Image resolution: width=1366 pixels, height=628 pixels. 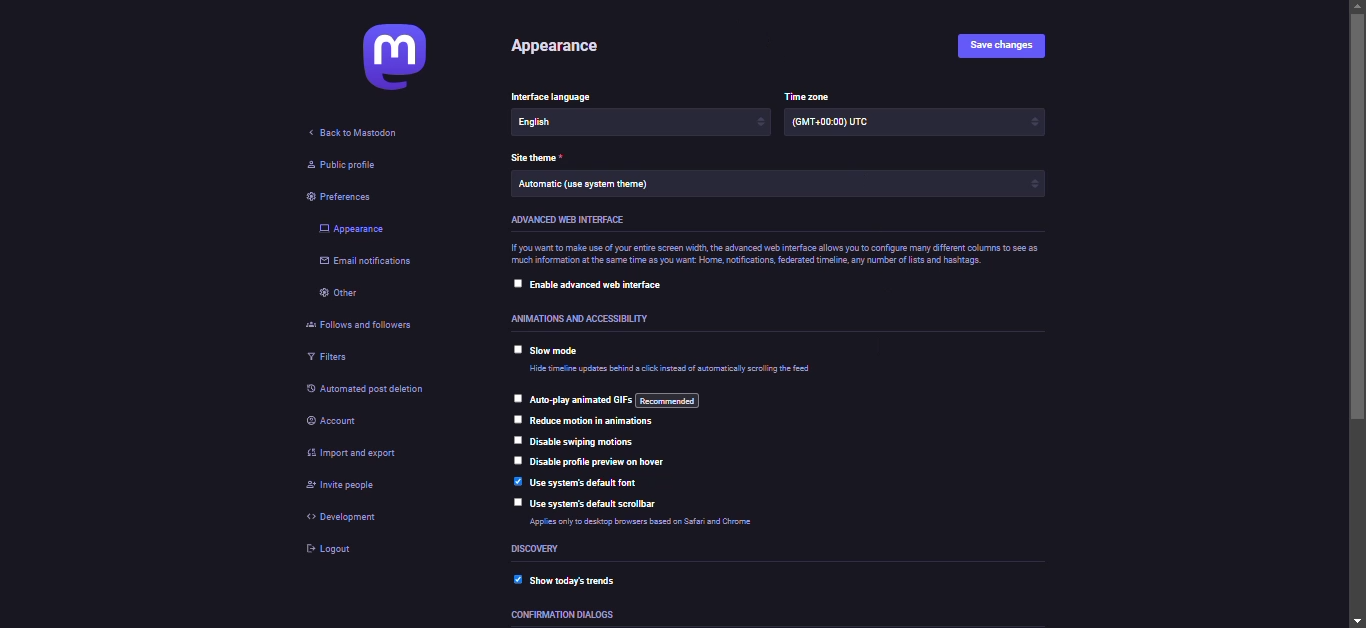 What do you see at coordinates (343, 516) in the screenshot?
I see `development` at bounding box center [343, 516].